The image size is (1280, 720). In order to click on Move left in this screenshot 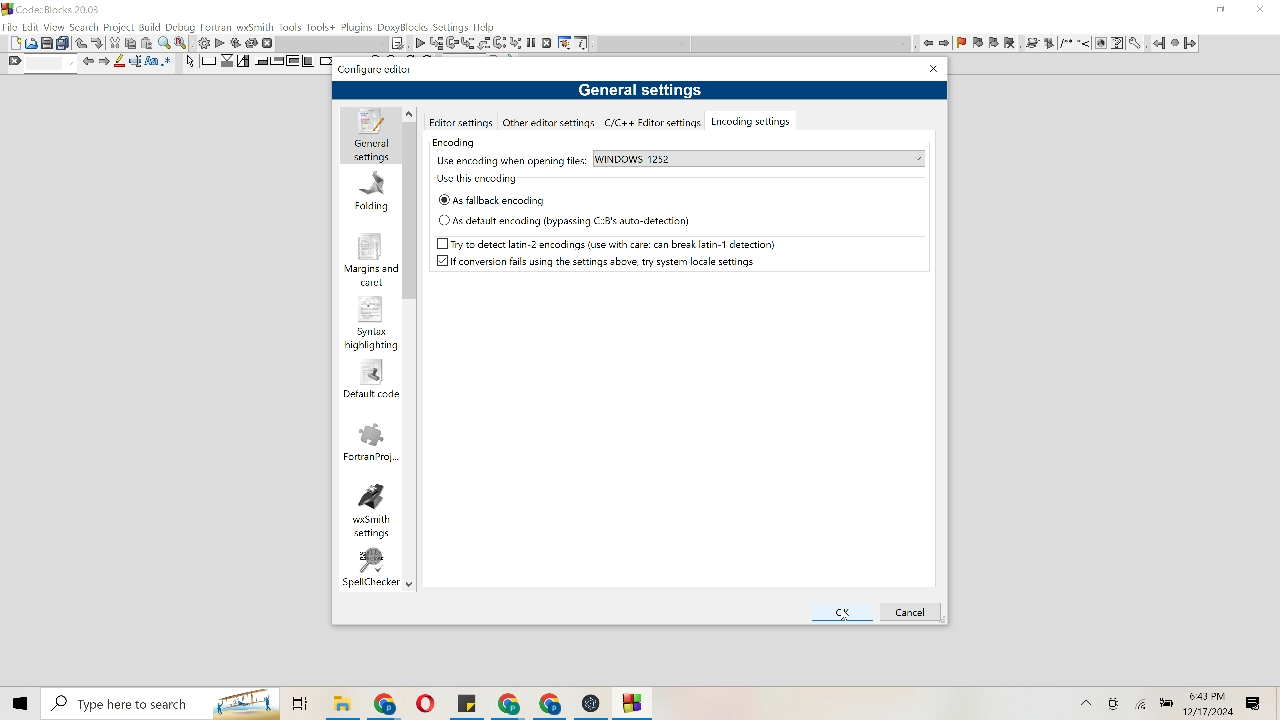, I will do `click(88, 61)`.